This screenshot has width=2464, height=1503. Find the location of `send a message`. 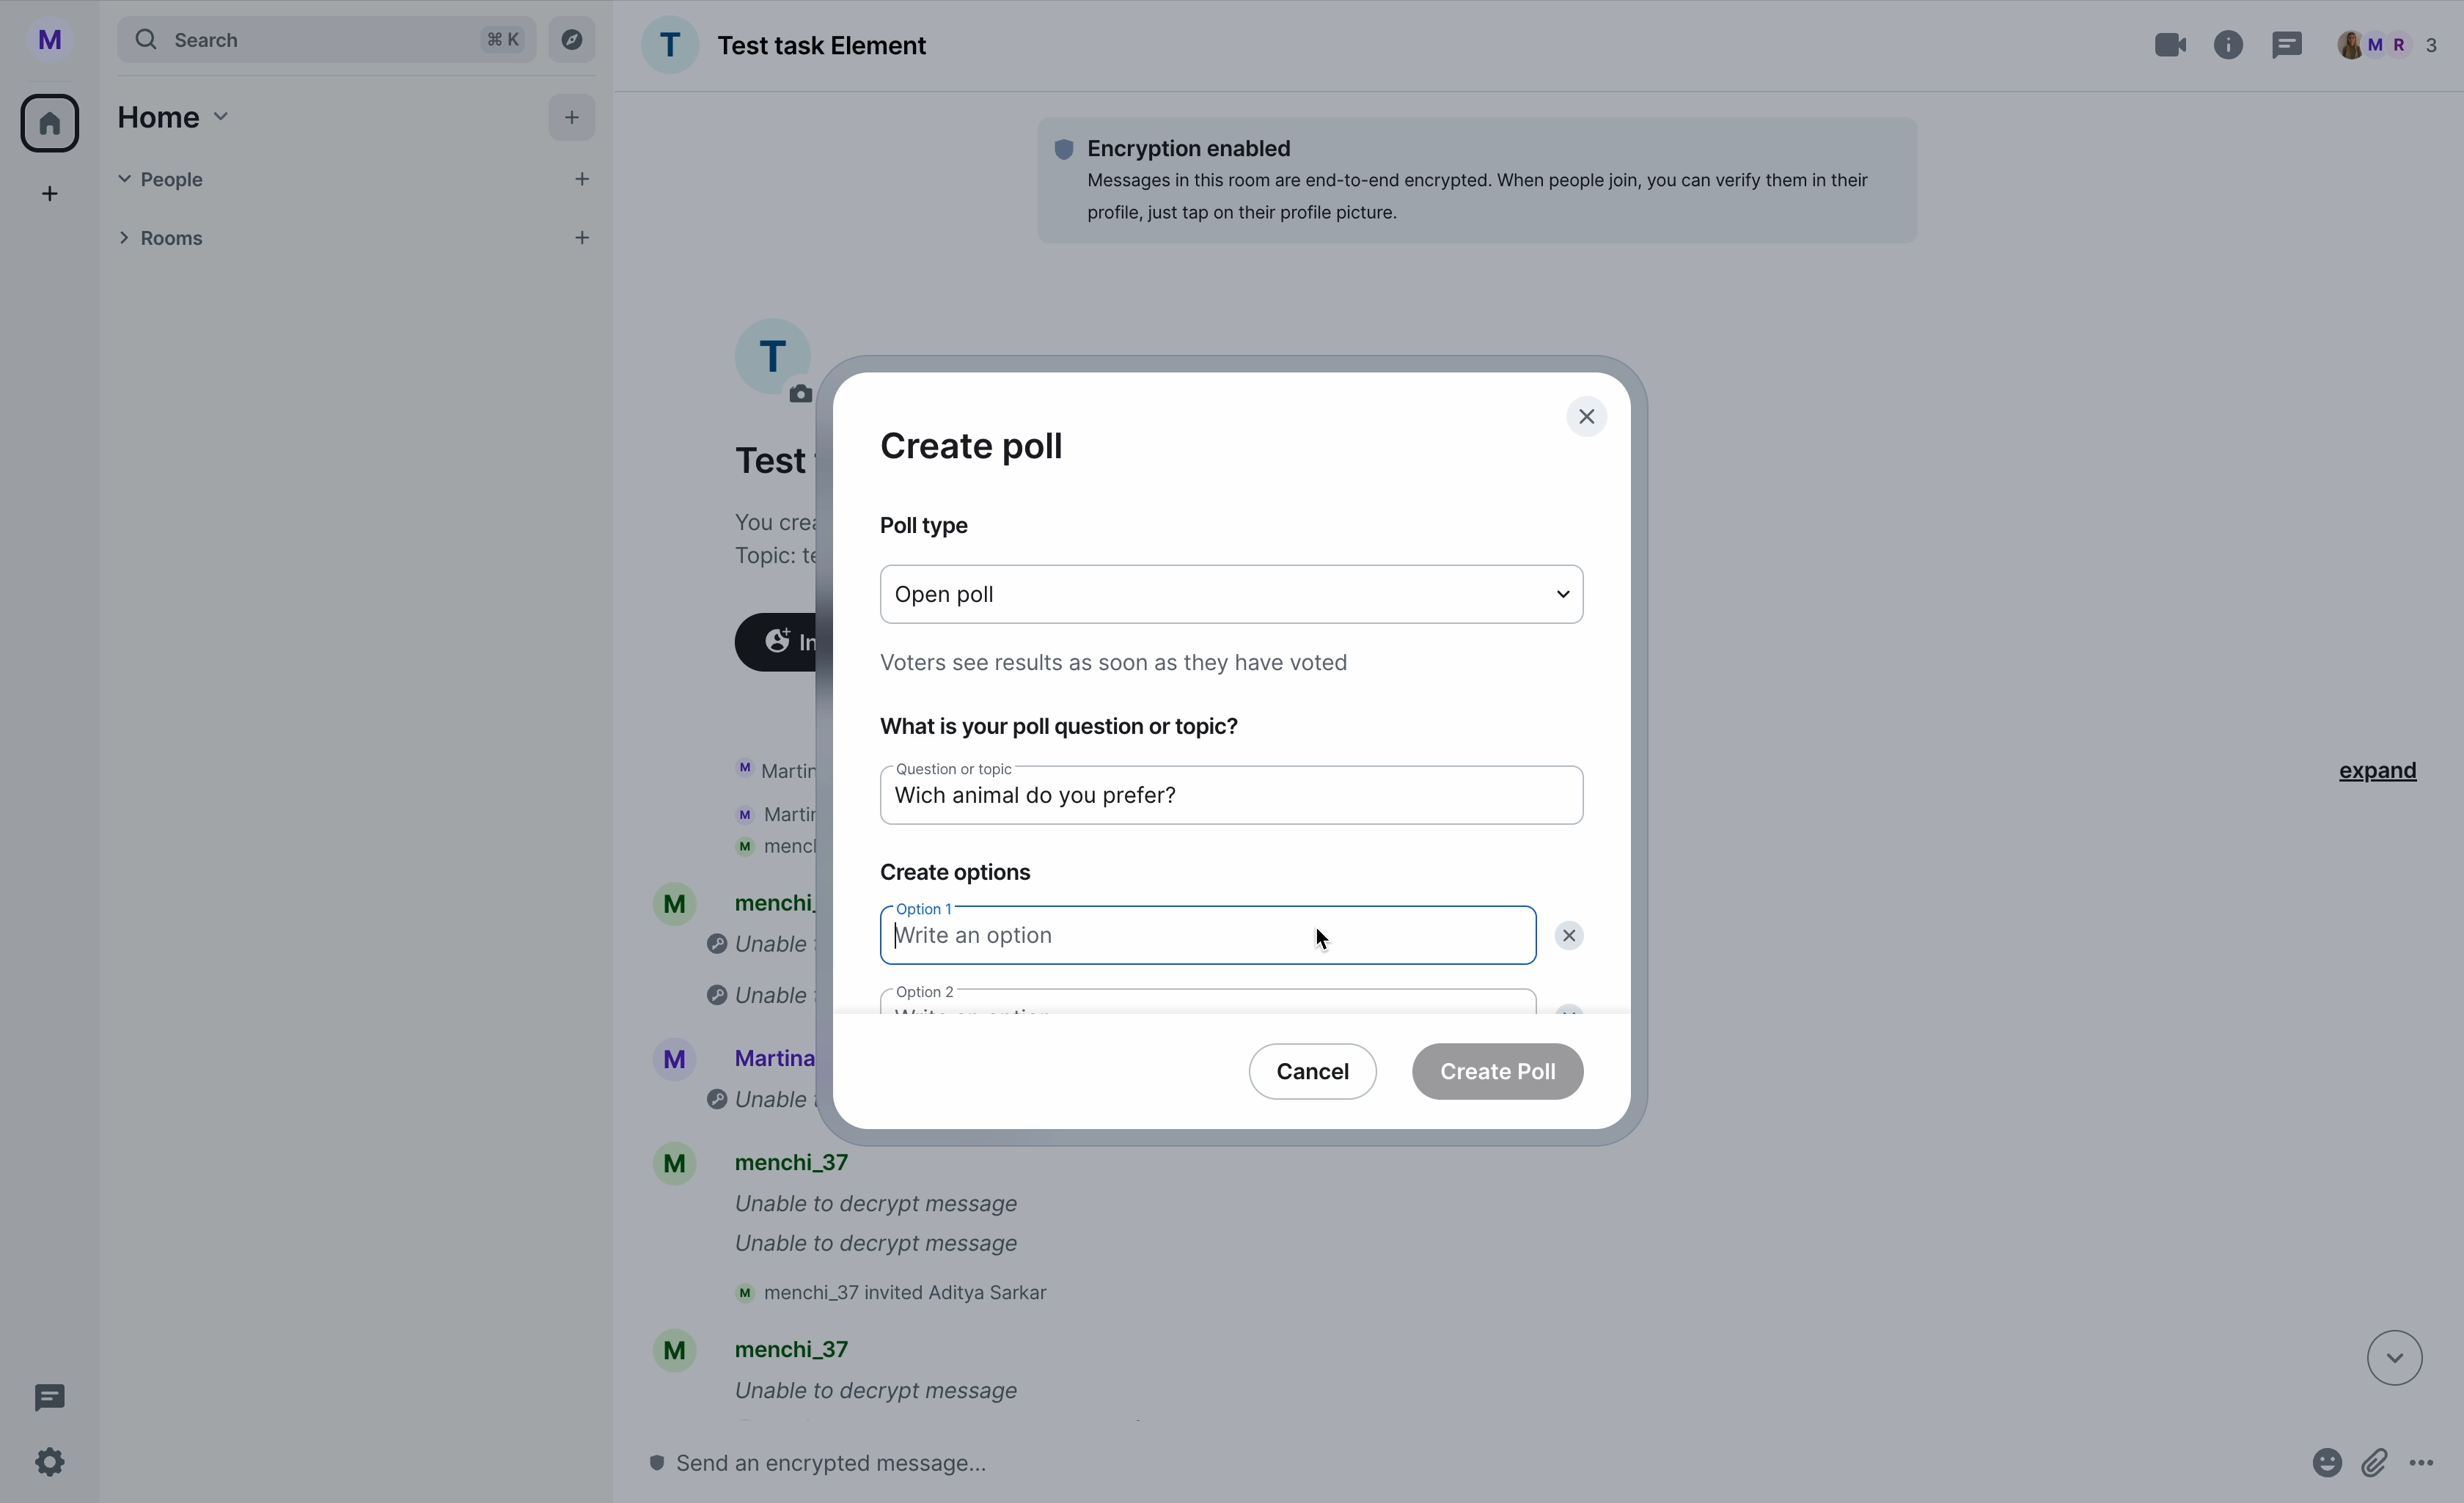

send a message is located at coordinates (861, 1462).